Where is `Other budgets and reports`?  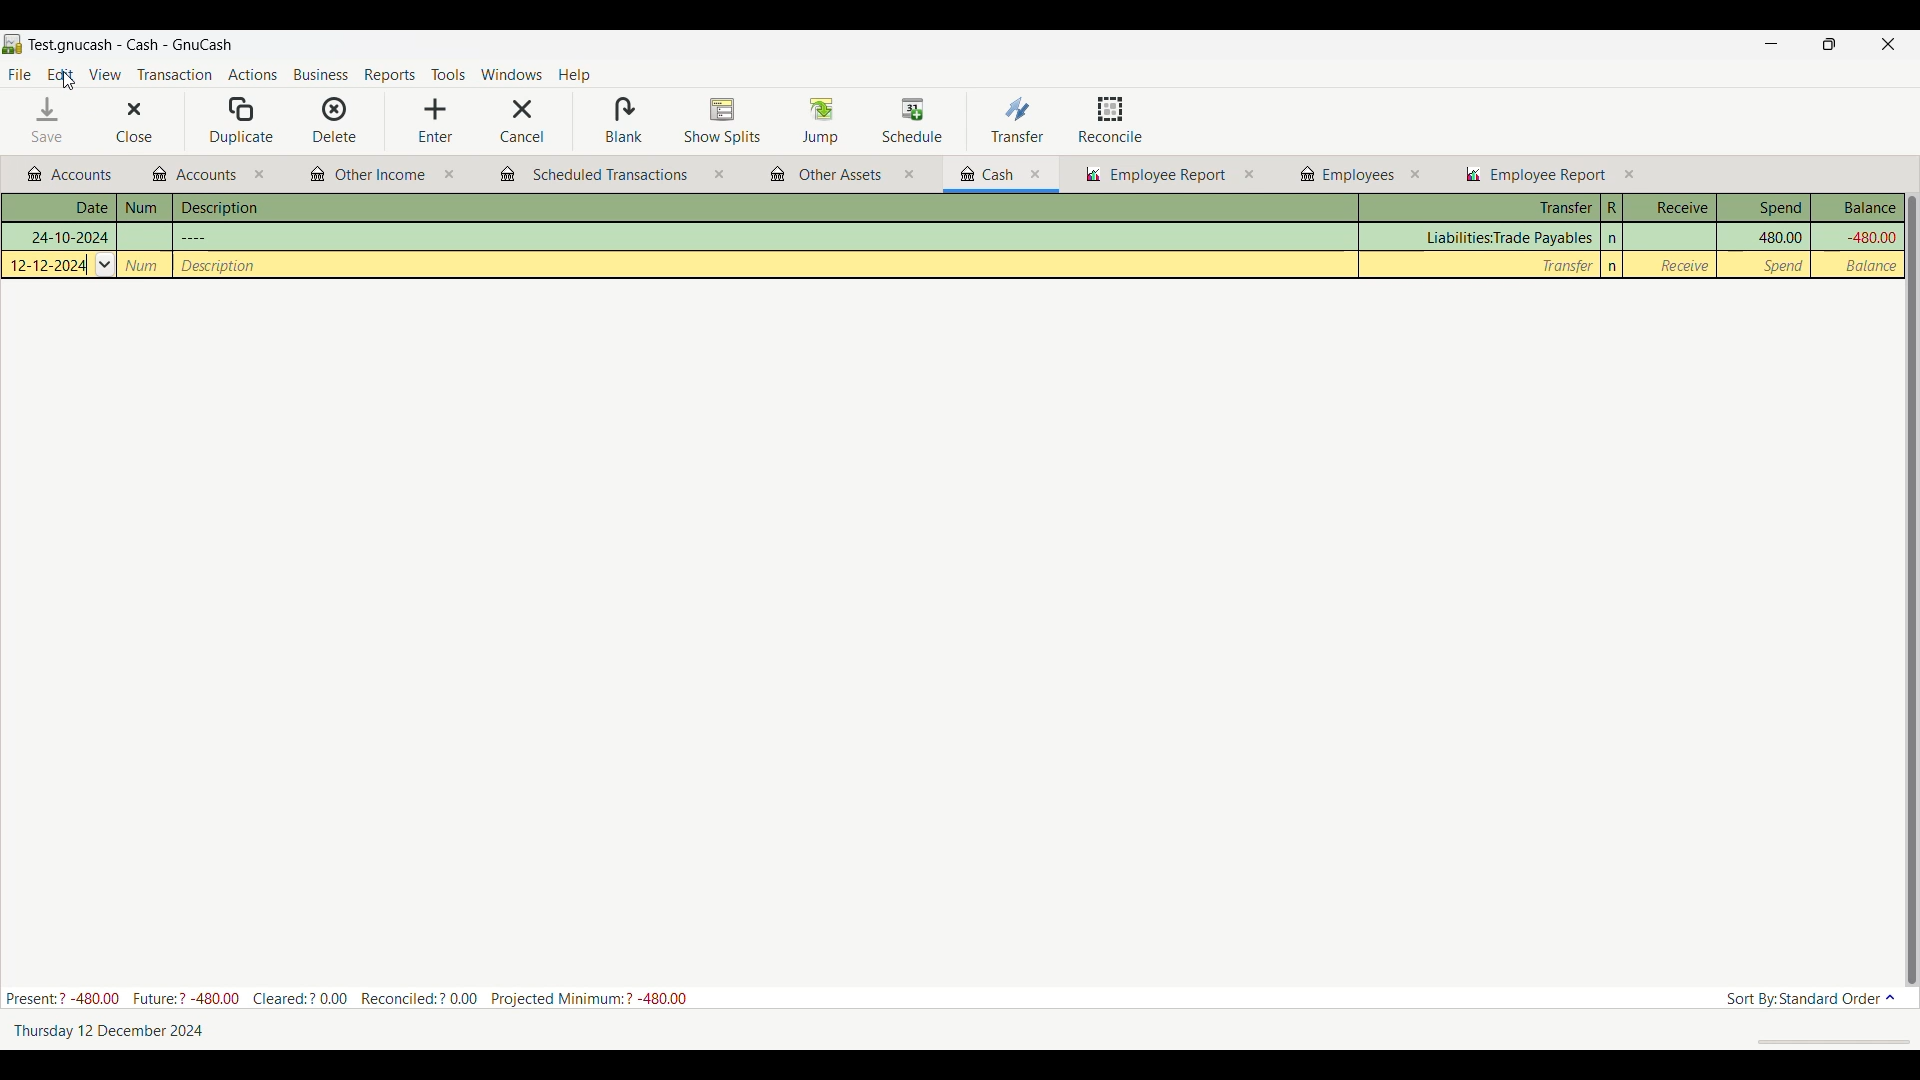
Other budgets and reports is located at coordinates (594, 177).